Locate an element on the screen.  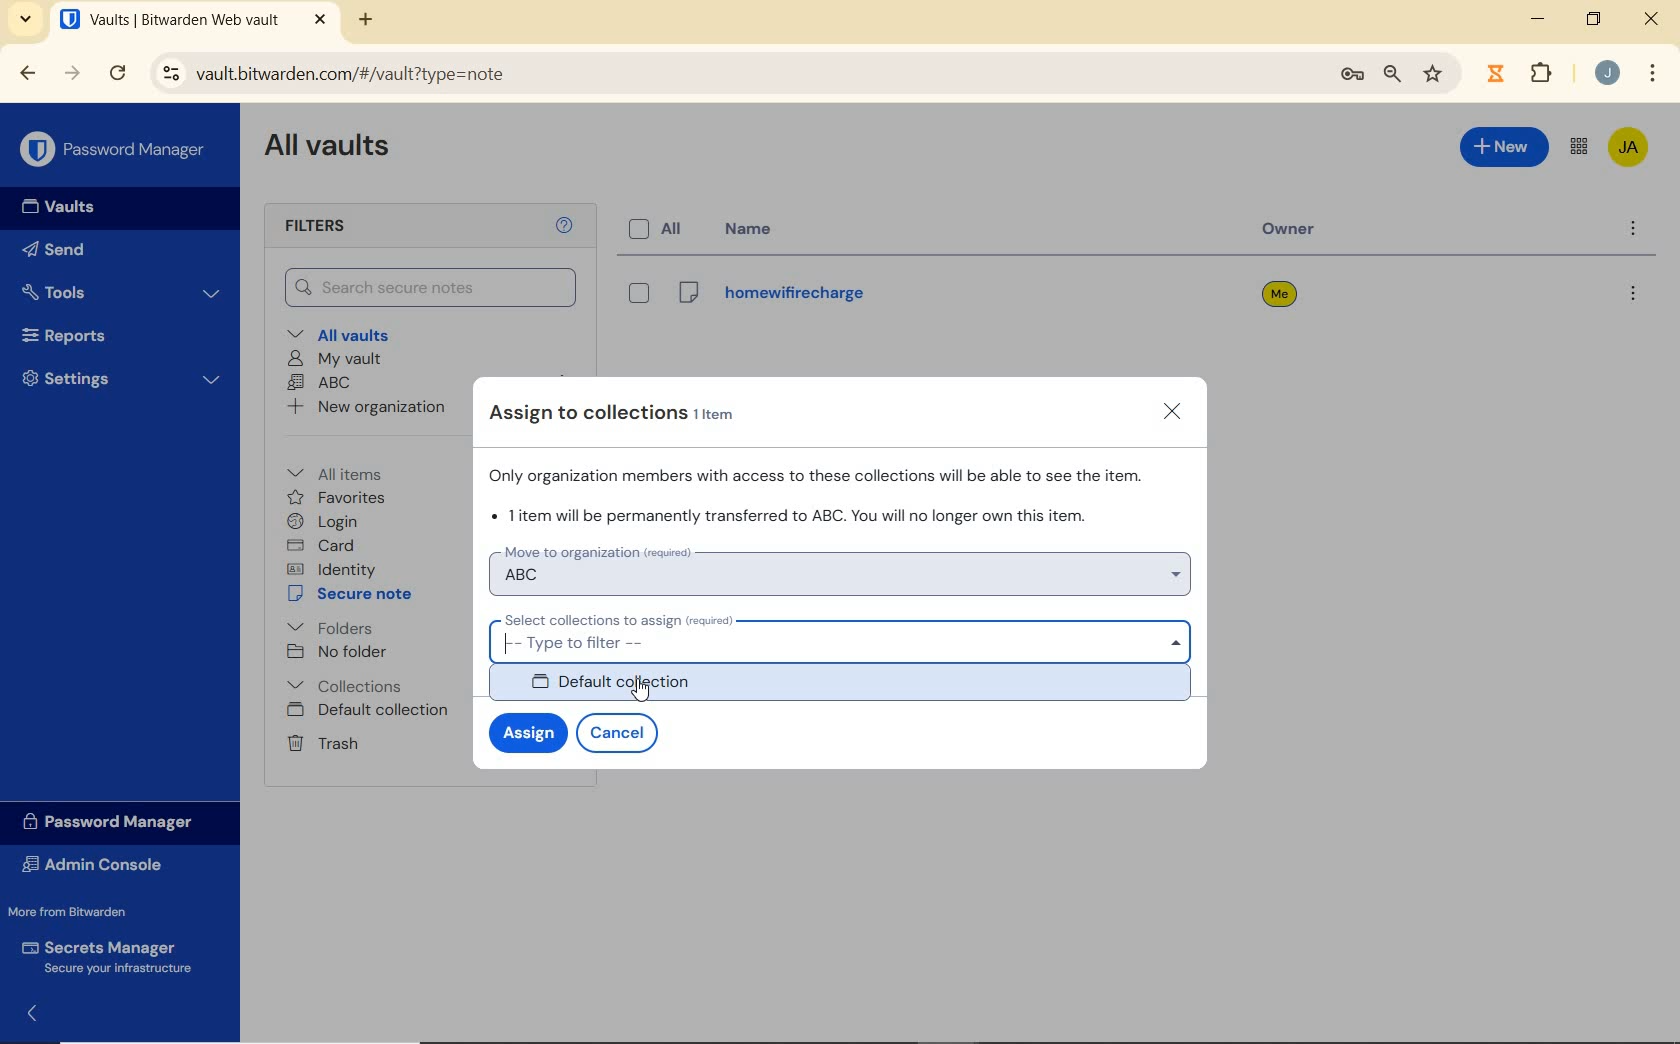
owner is located at coordinates (1279, 296).